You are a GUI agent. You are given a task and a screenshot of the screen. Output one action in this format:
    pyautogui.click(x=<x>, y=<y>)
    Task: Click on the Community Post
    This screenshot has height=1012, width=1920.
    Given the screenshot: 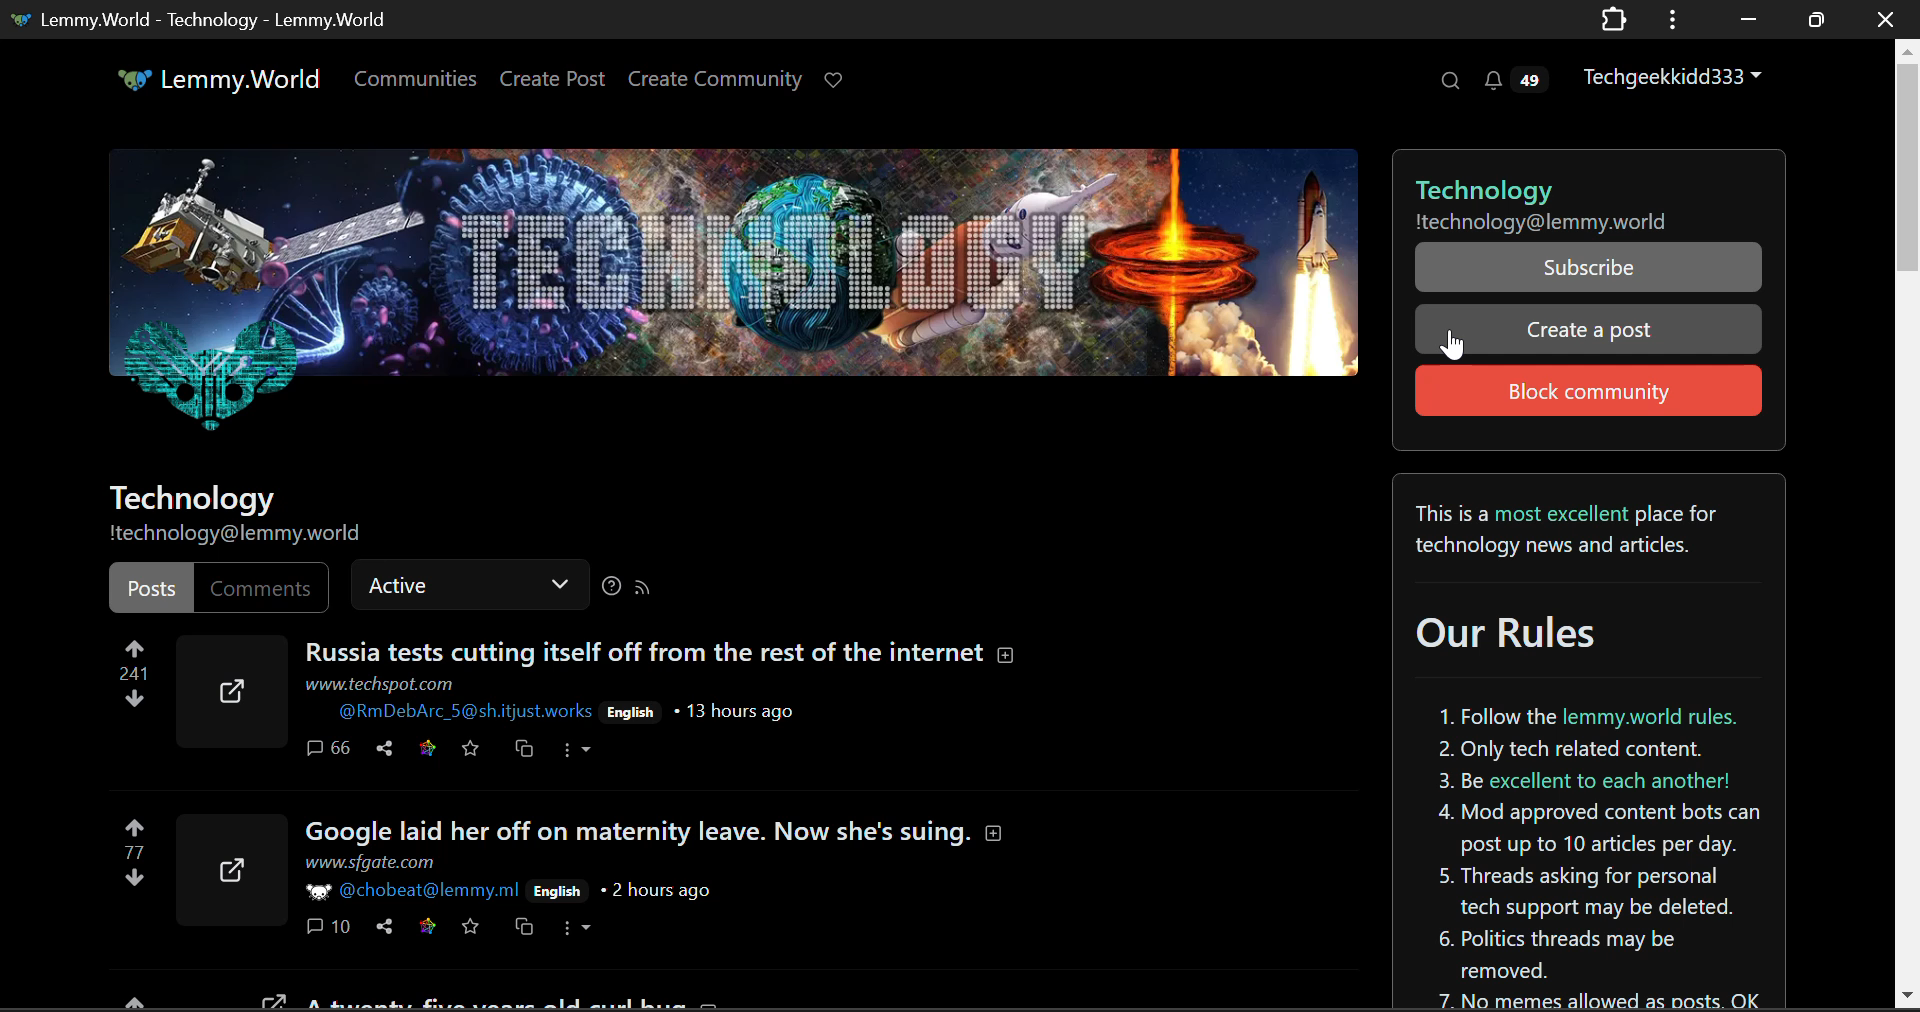 What is the action you would take?
    pyautogui.click(x=580, y=1003)
    